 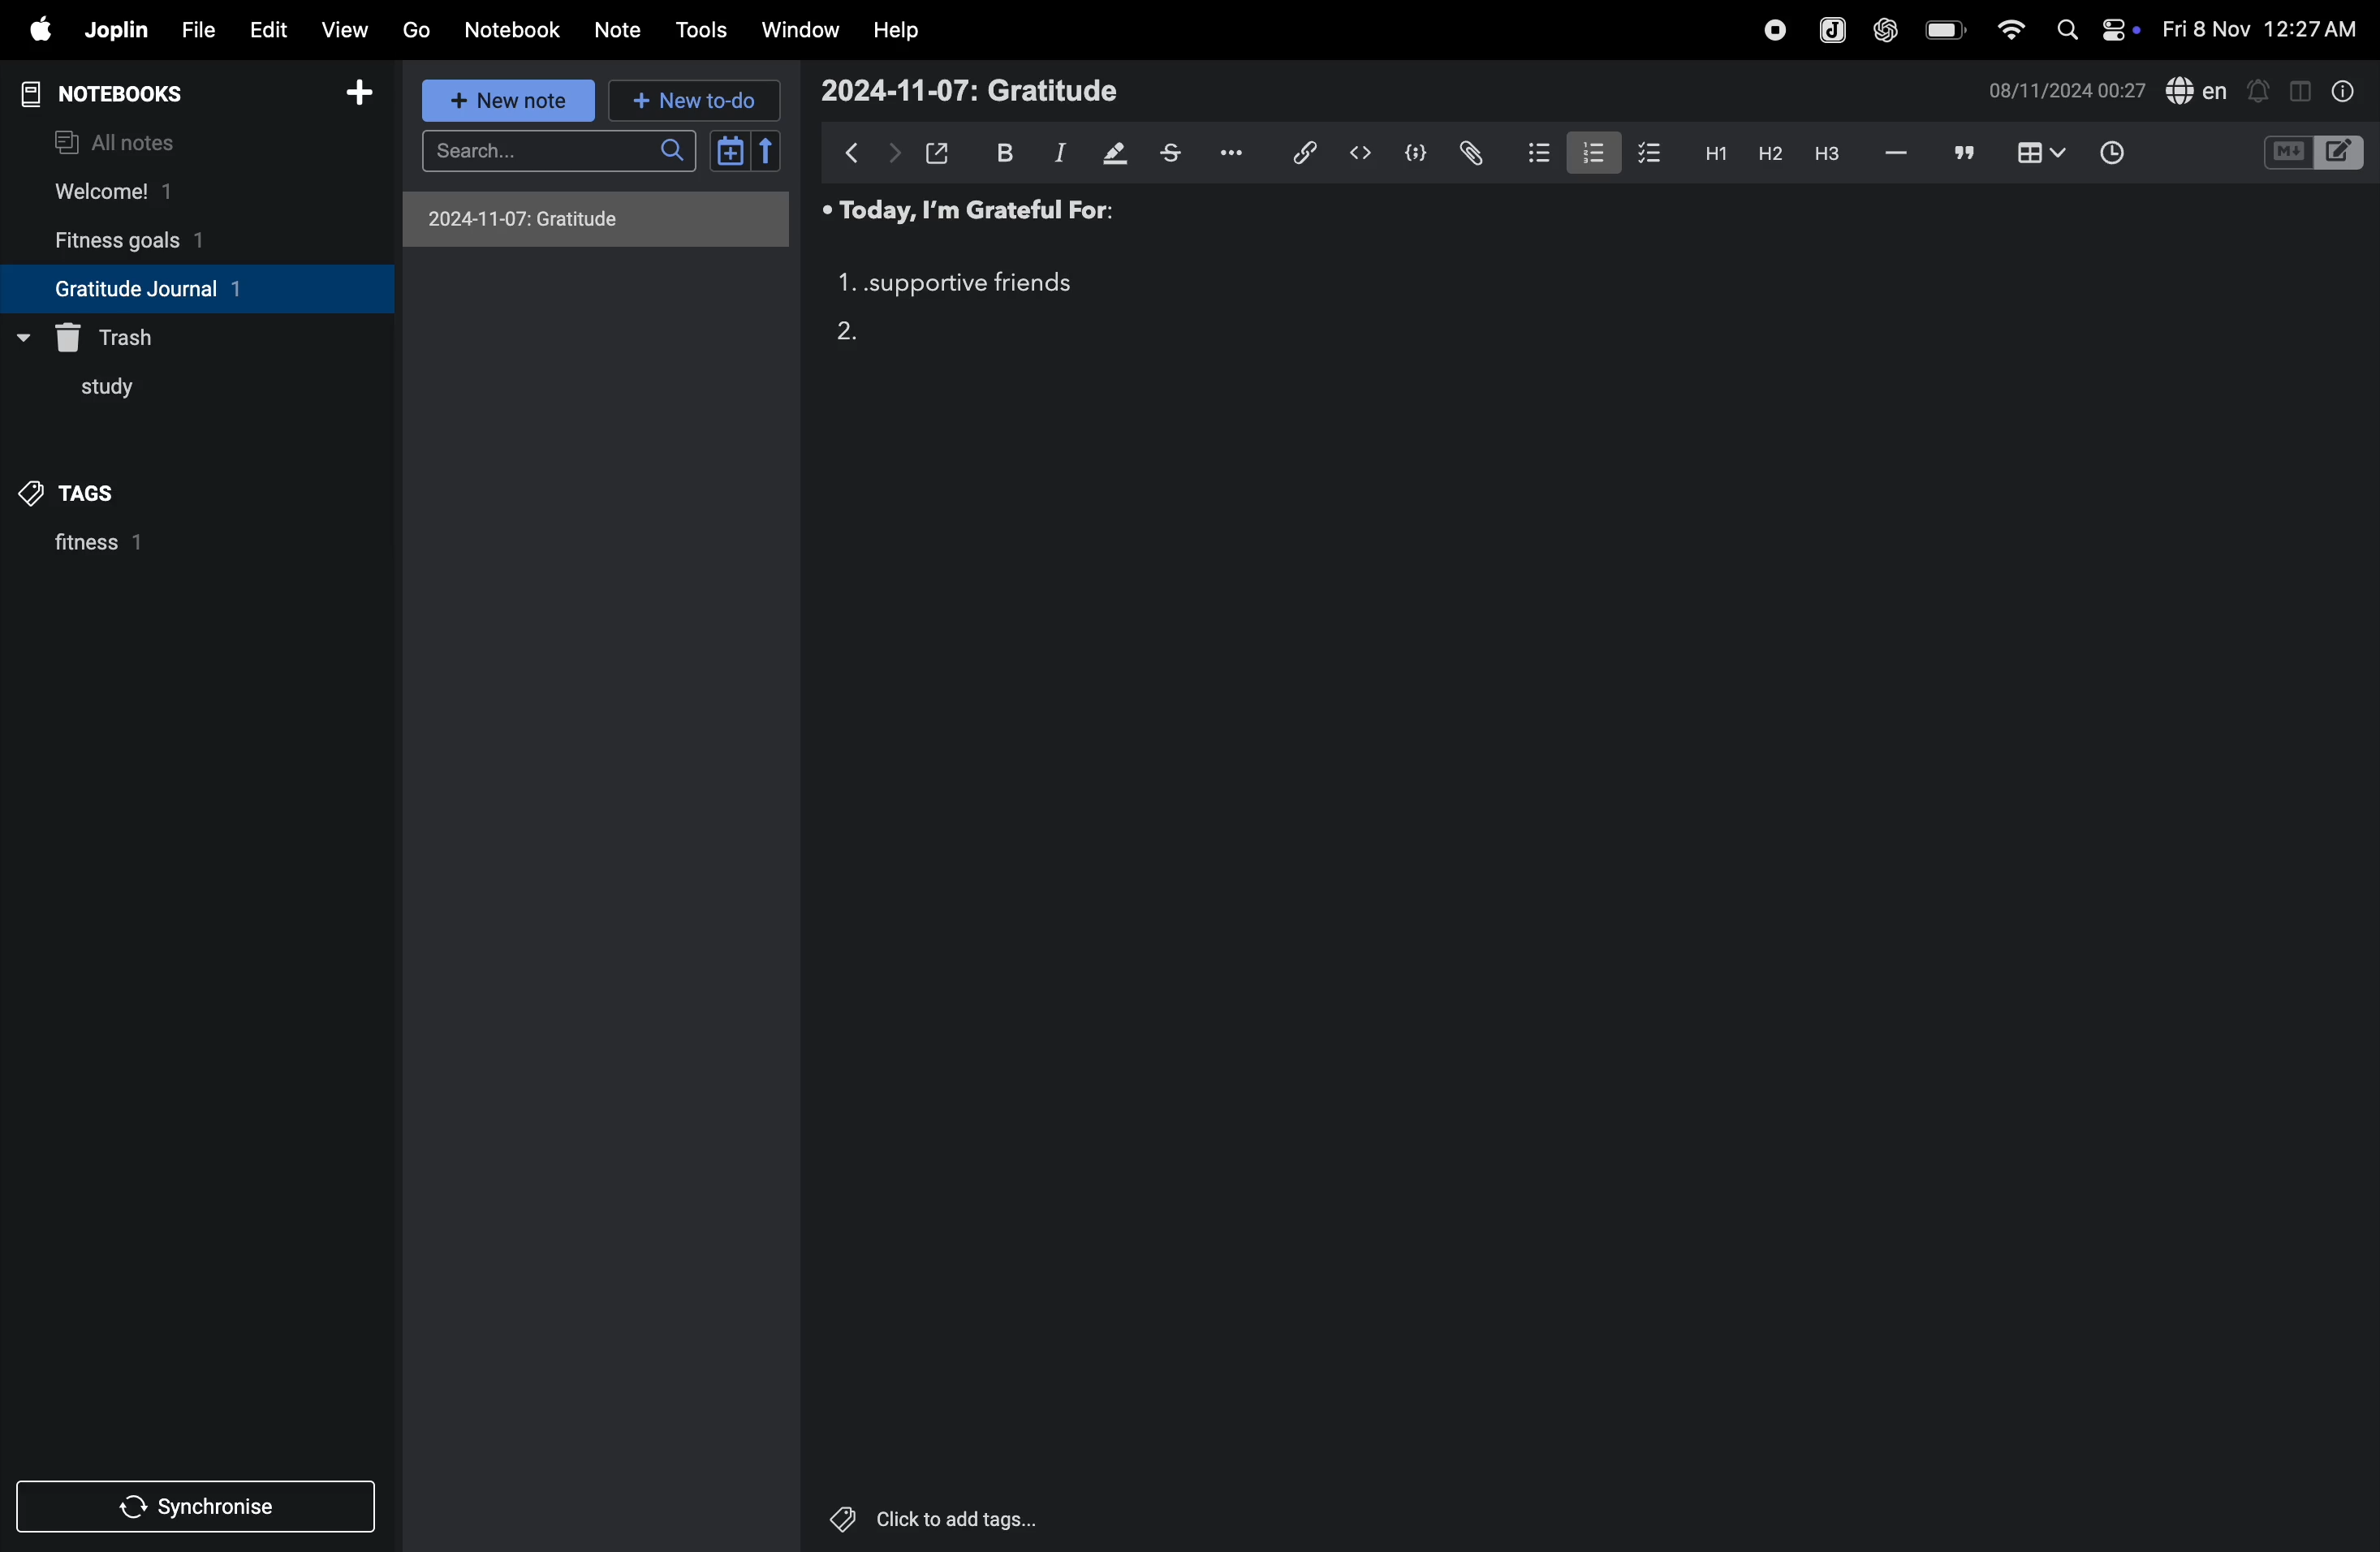 What do you see at coordinates (2314, 156) in the screenshot?
I see `toogle editor` at bounding box center [2314, 156].